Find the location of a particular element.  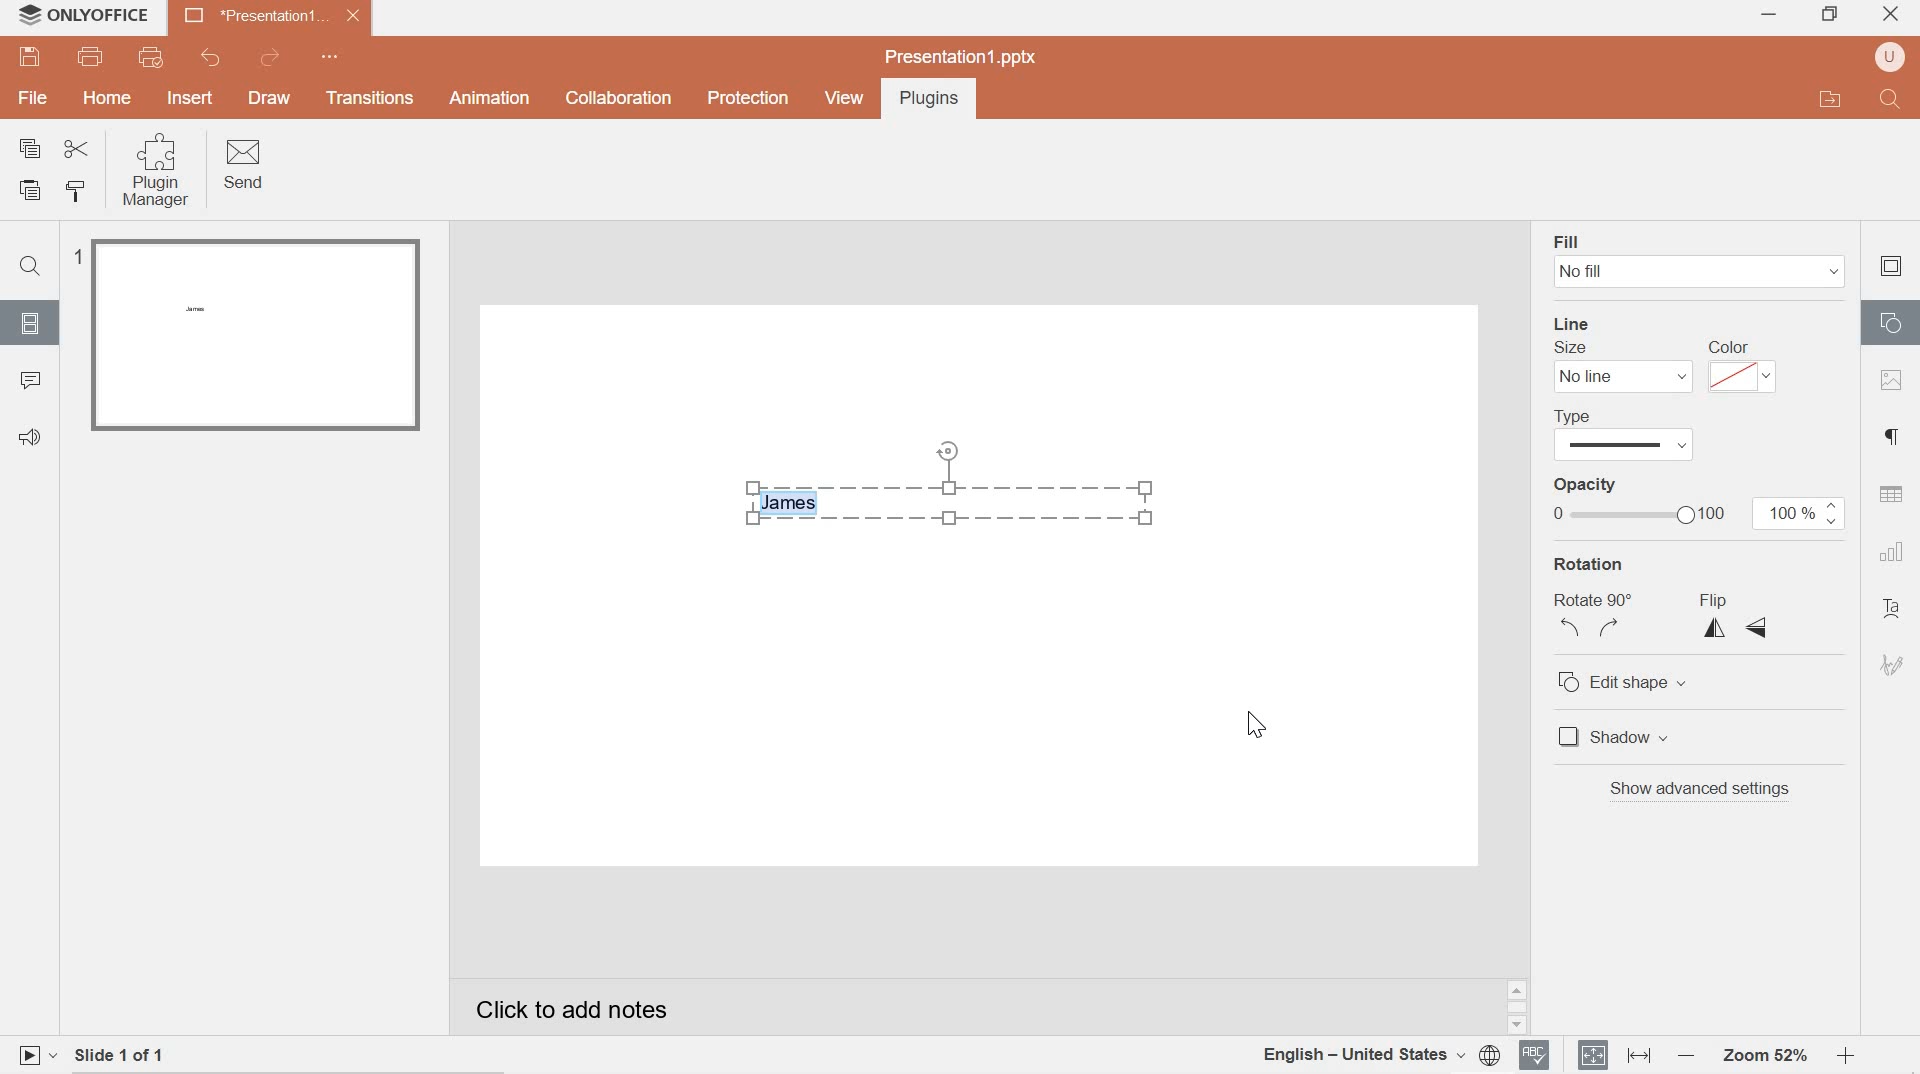

paste is located at coordinates (34, 191).